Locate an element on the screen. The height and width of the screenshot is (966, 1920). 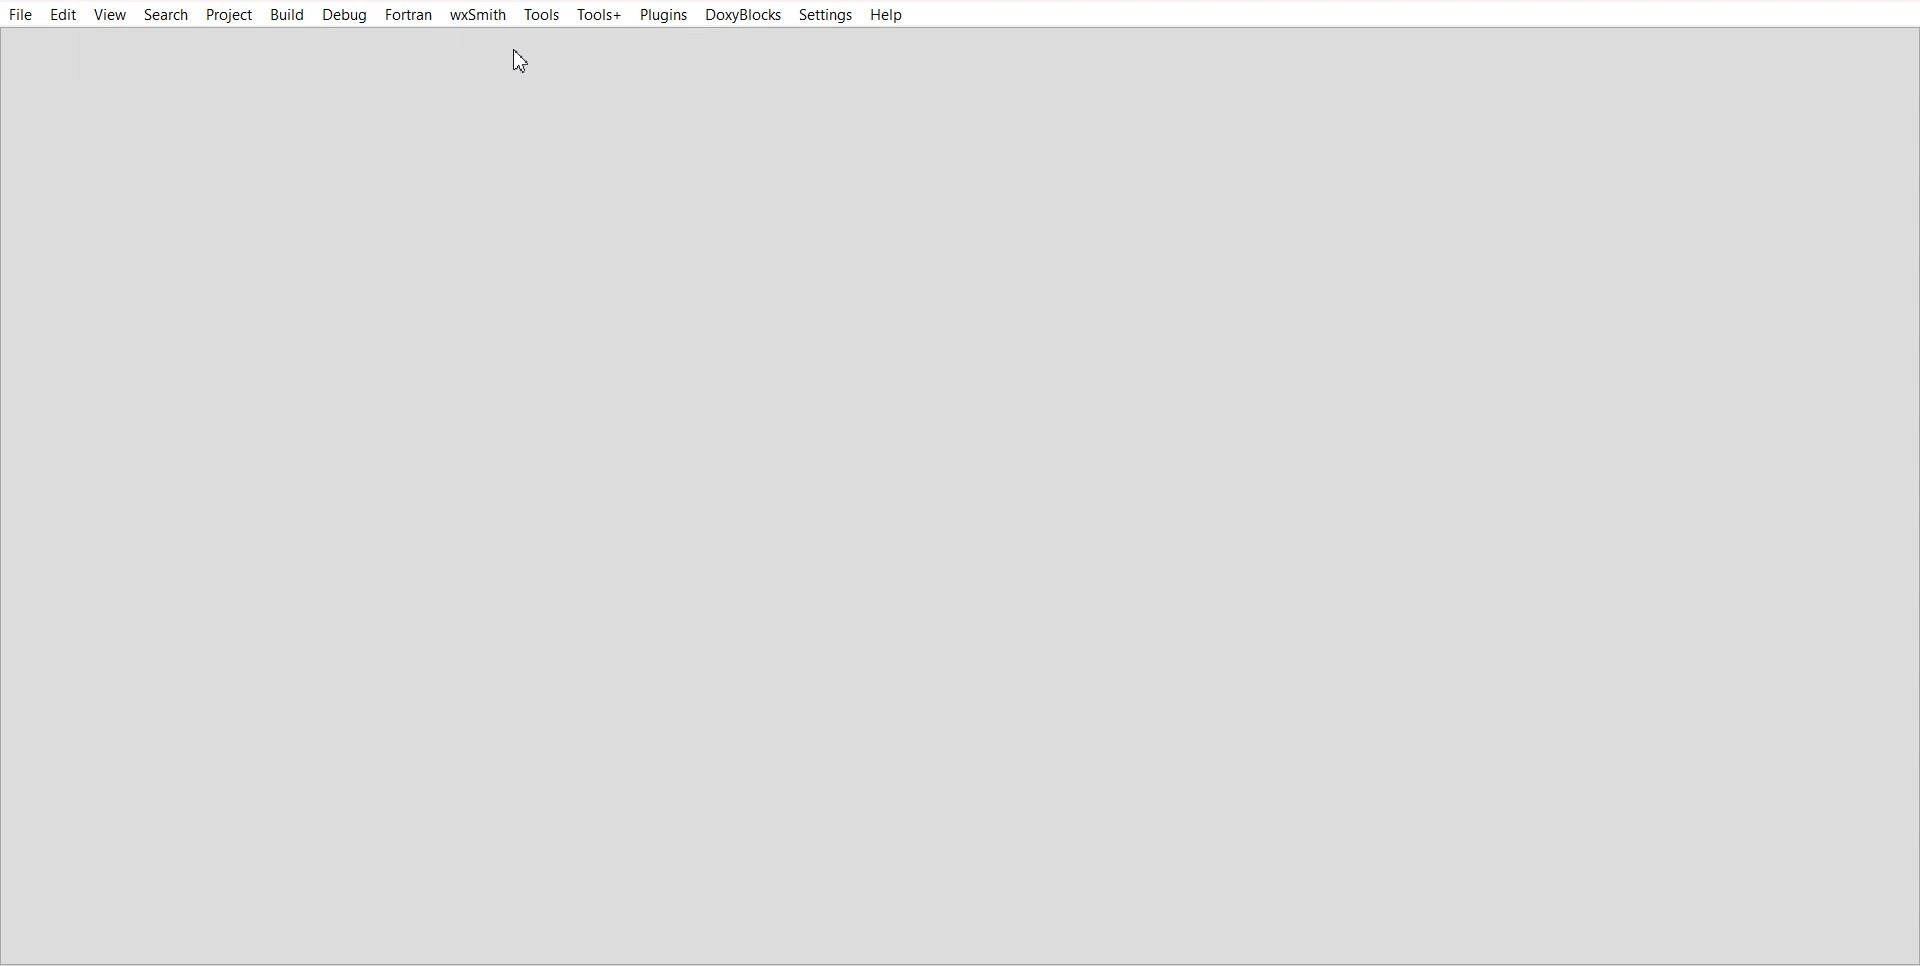
Build is located at coordinates (288, 15).